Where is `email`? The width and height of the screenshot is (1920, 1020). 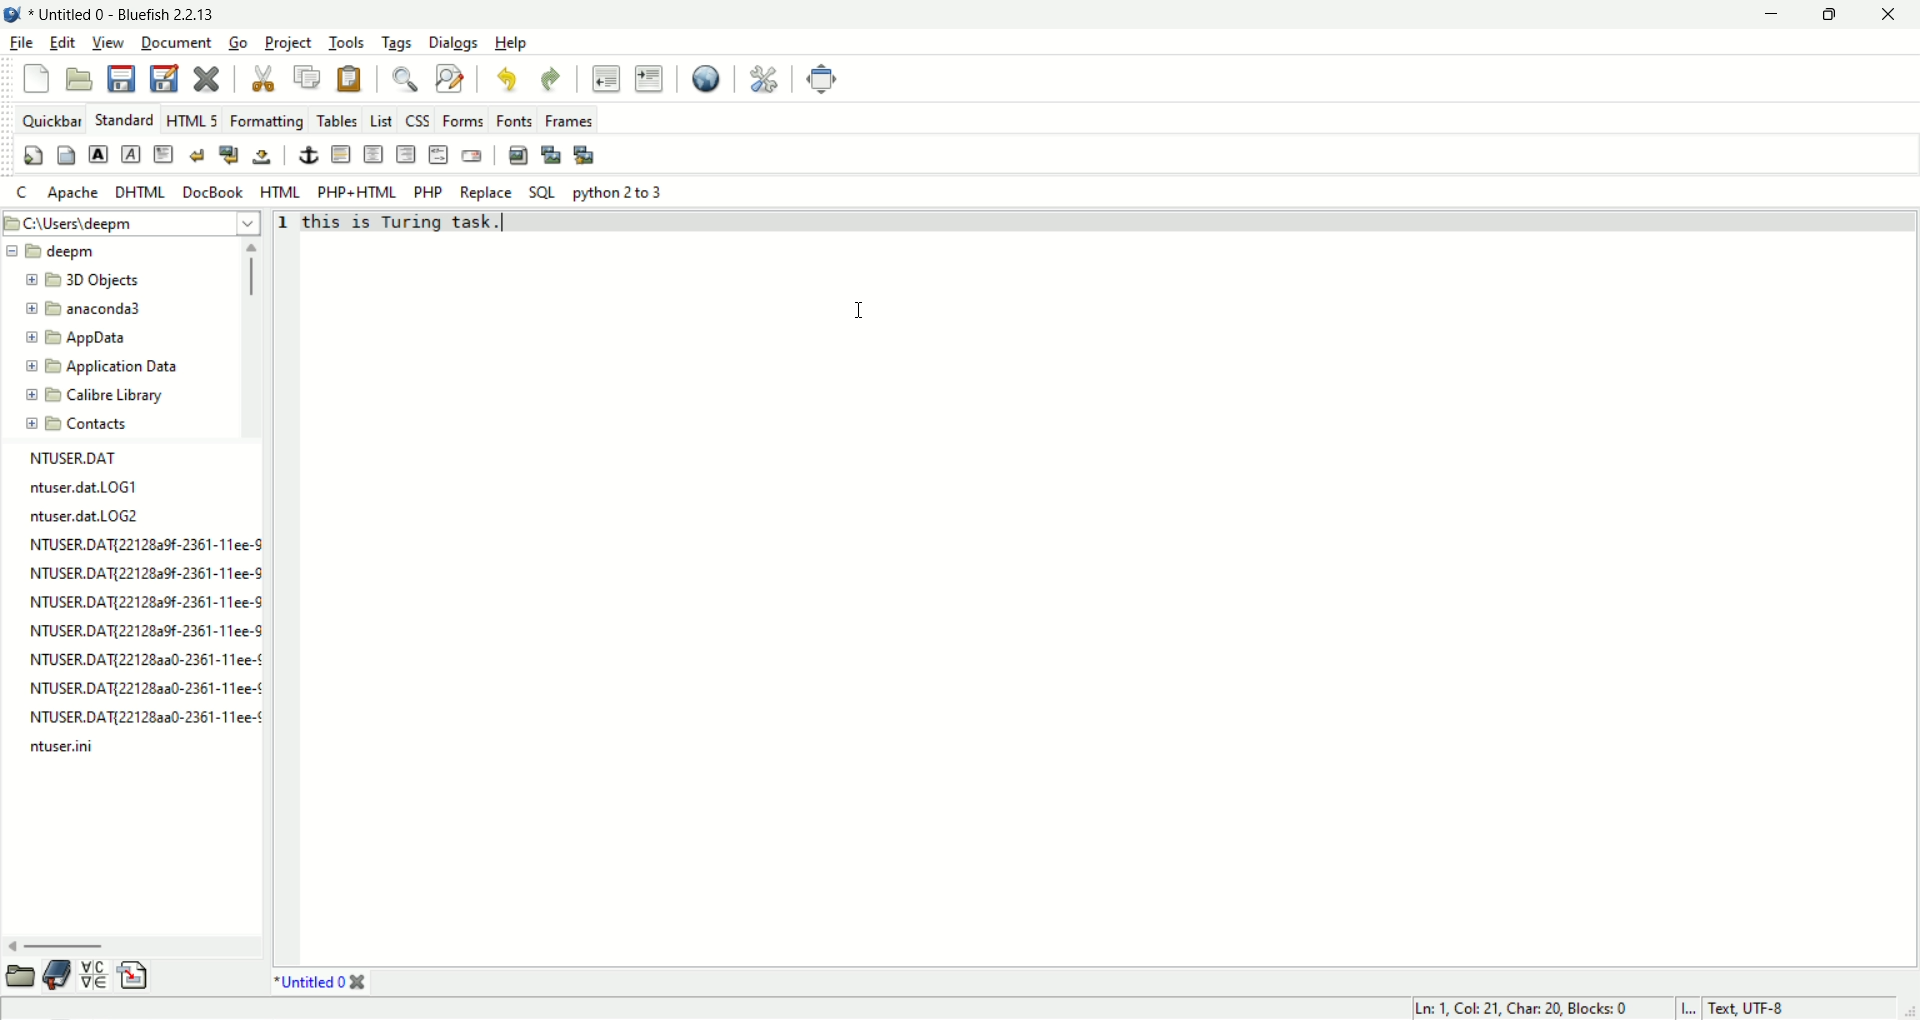
email is located at coordinates (471, 156).